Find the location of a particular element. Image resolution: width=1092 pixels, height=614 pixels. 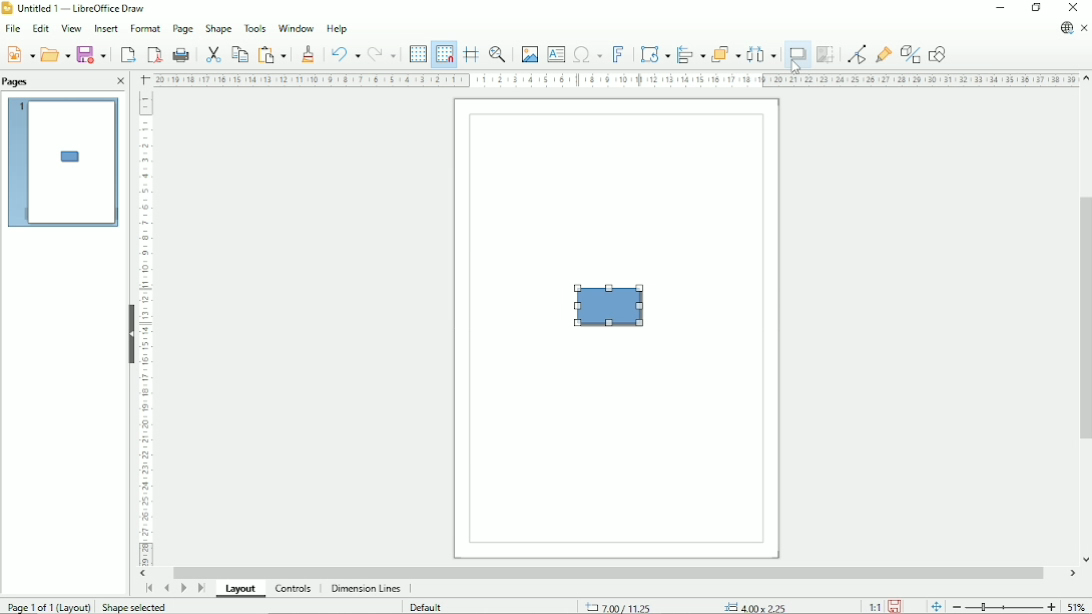

Toggle point edit mode is located at coordinates (855, 53).